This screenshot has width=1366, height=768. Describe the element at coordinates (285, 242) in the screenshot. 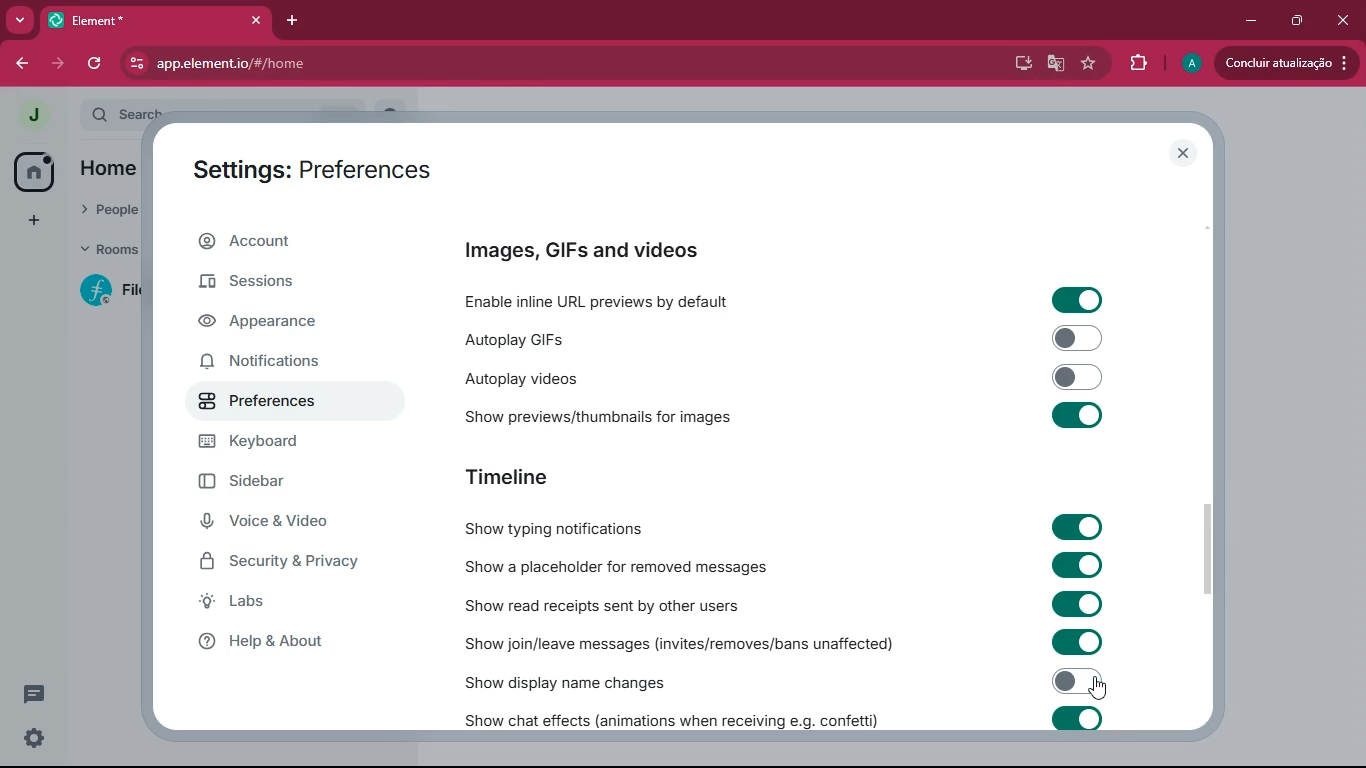

I see `account` at that location.